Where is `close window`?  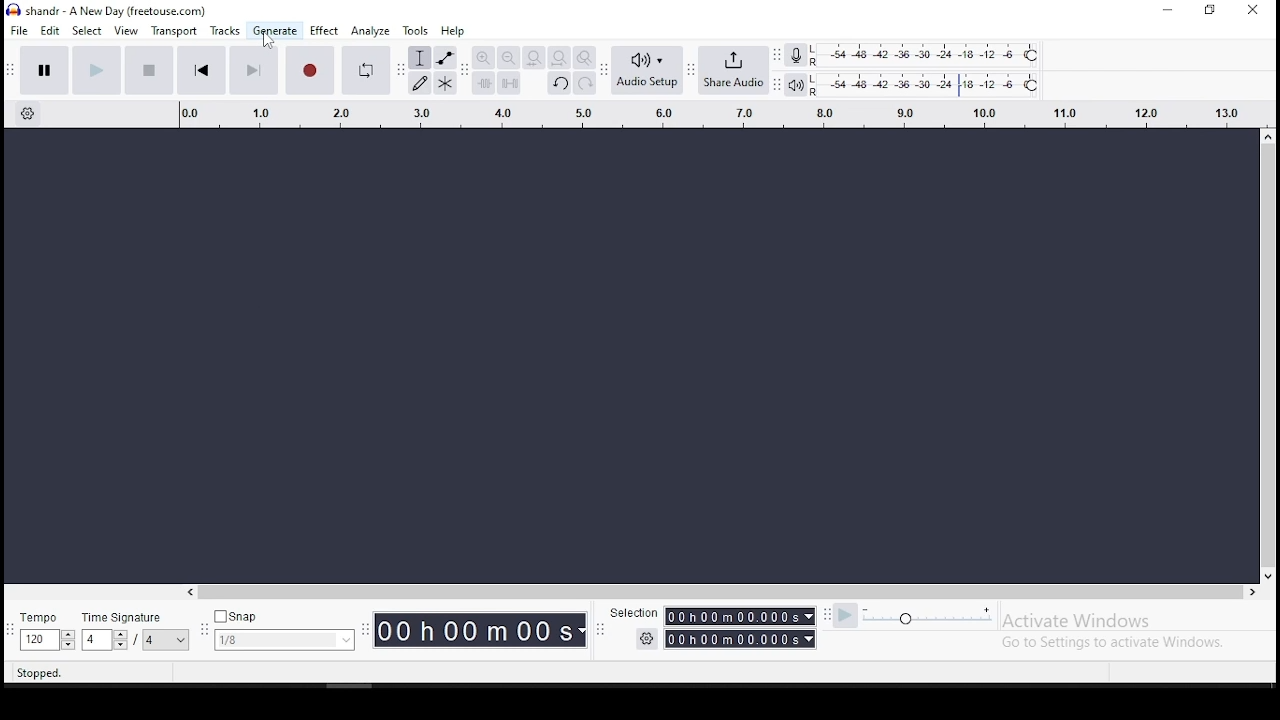 close window is located at coordinates (1252, 11).